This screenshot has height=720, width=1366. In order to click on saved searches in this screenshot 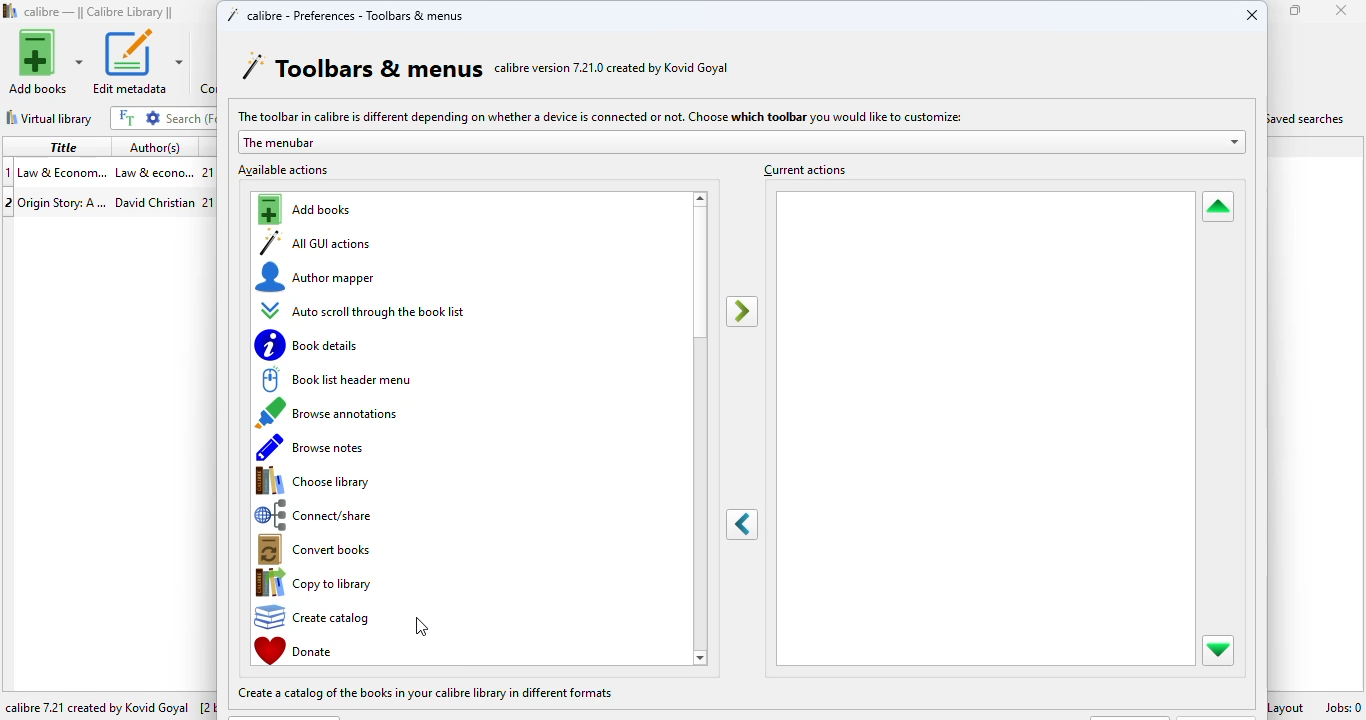, I will do `click(1309, 117)`.